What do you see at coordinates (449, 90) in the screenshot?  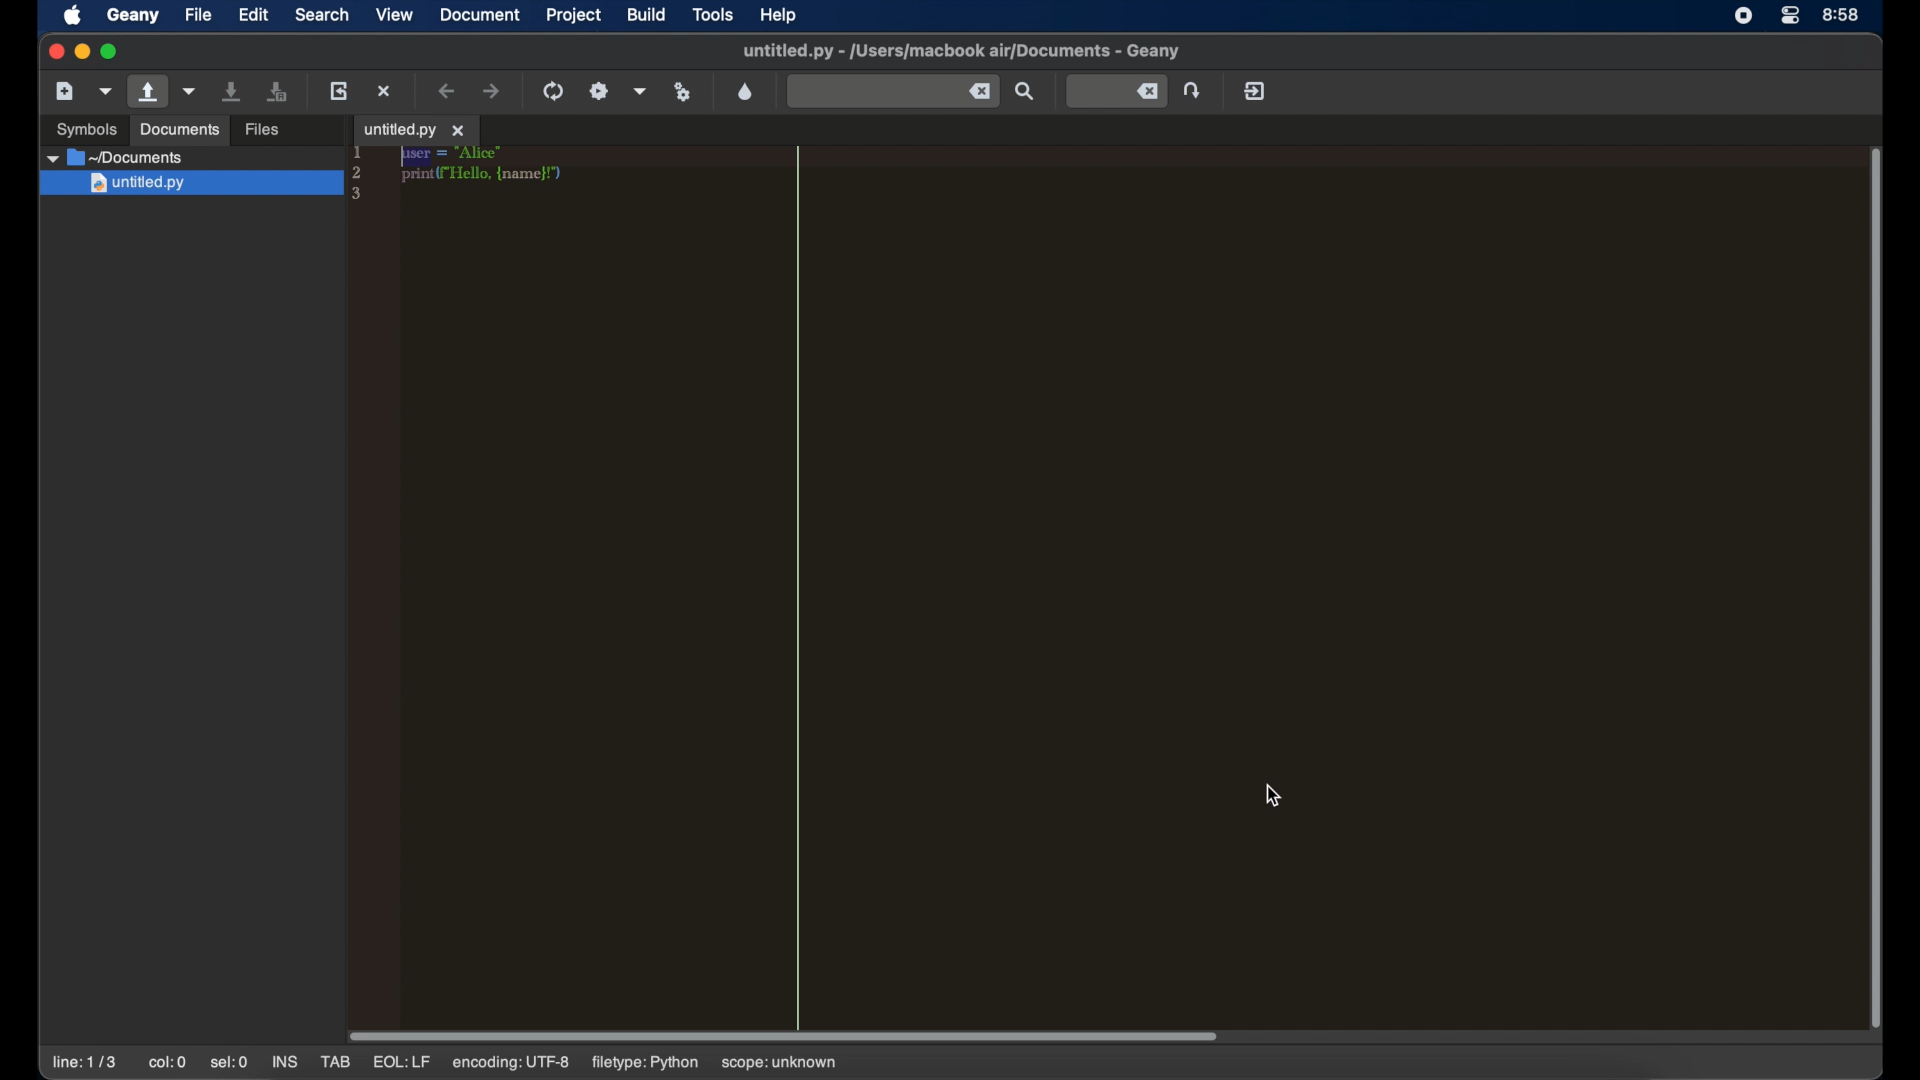 I see `navigate back a location` at bounding box center [449, 90].